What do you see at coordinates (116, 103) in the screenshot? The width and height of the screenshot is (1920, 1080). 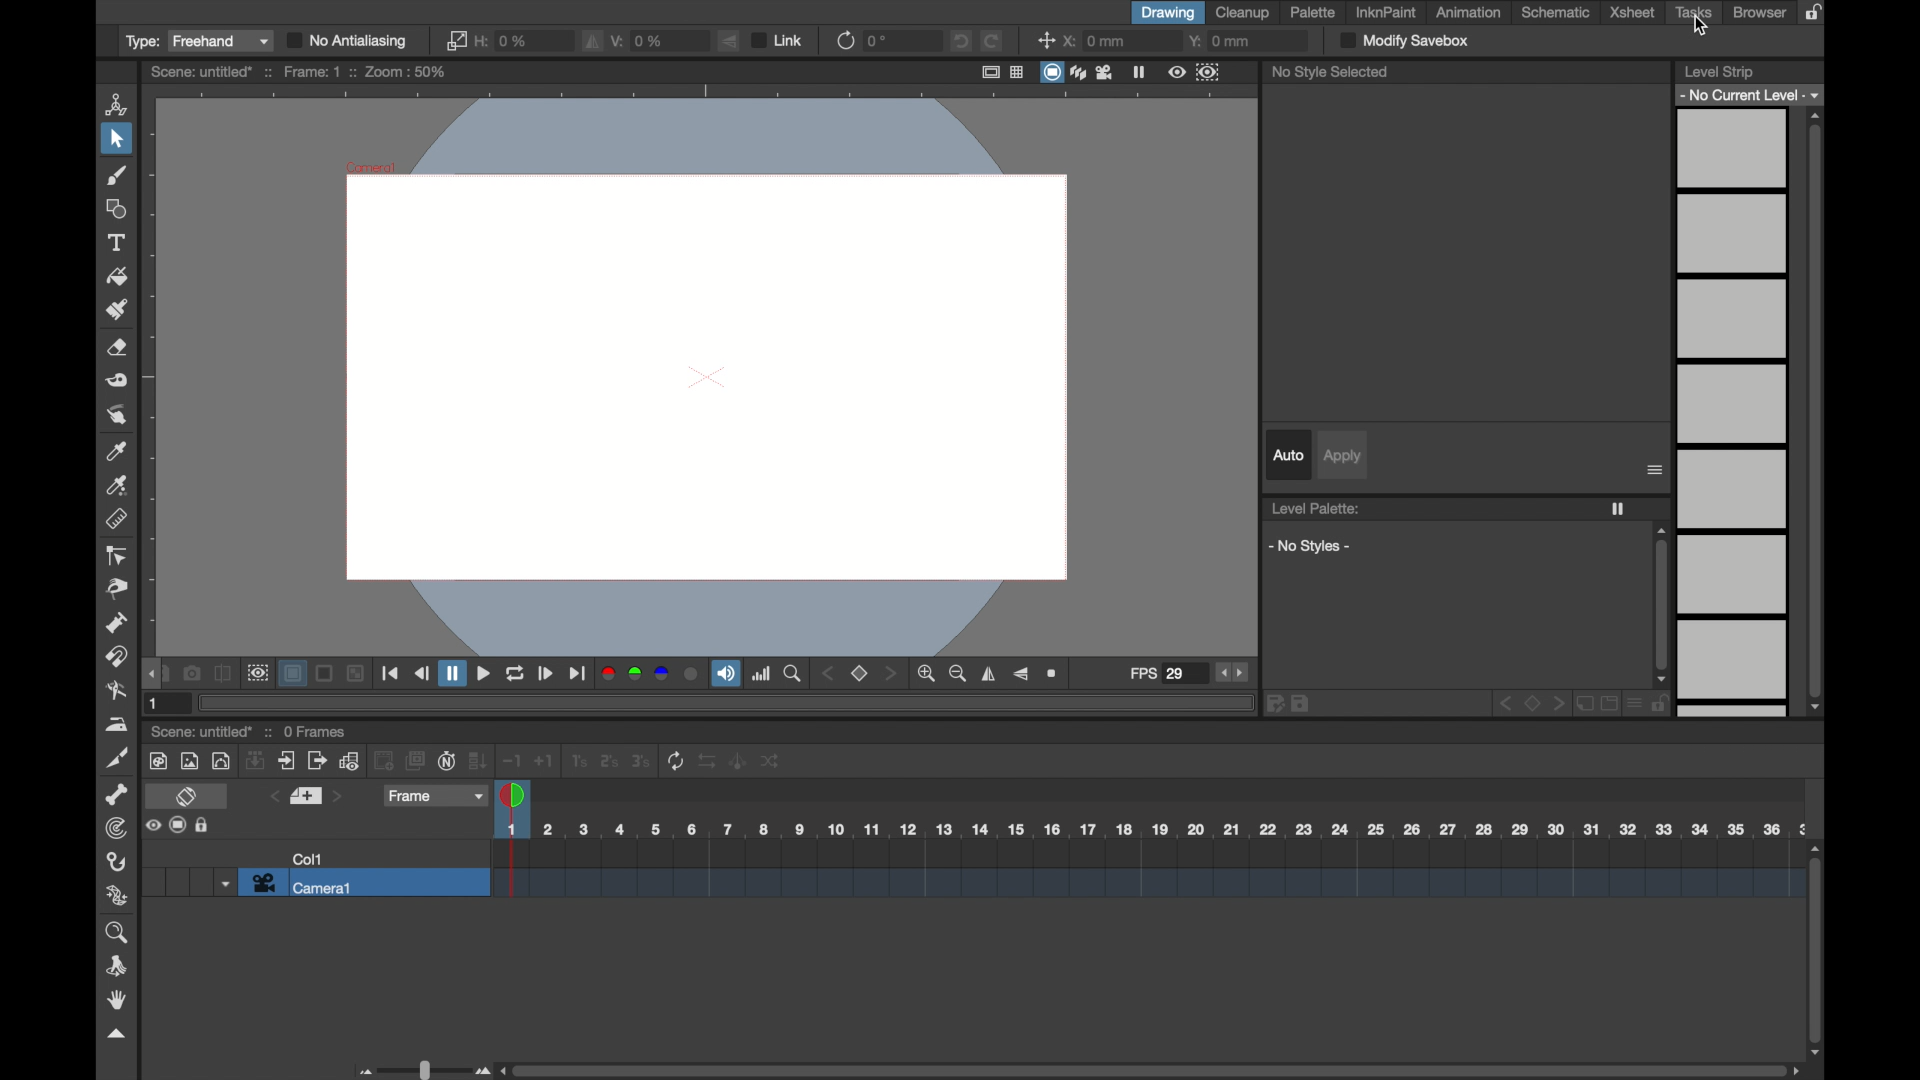 I see `animate tool` at bounding box center [116, 103].